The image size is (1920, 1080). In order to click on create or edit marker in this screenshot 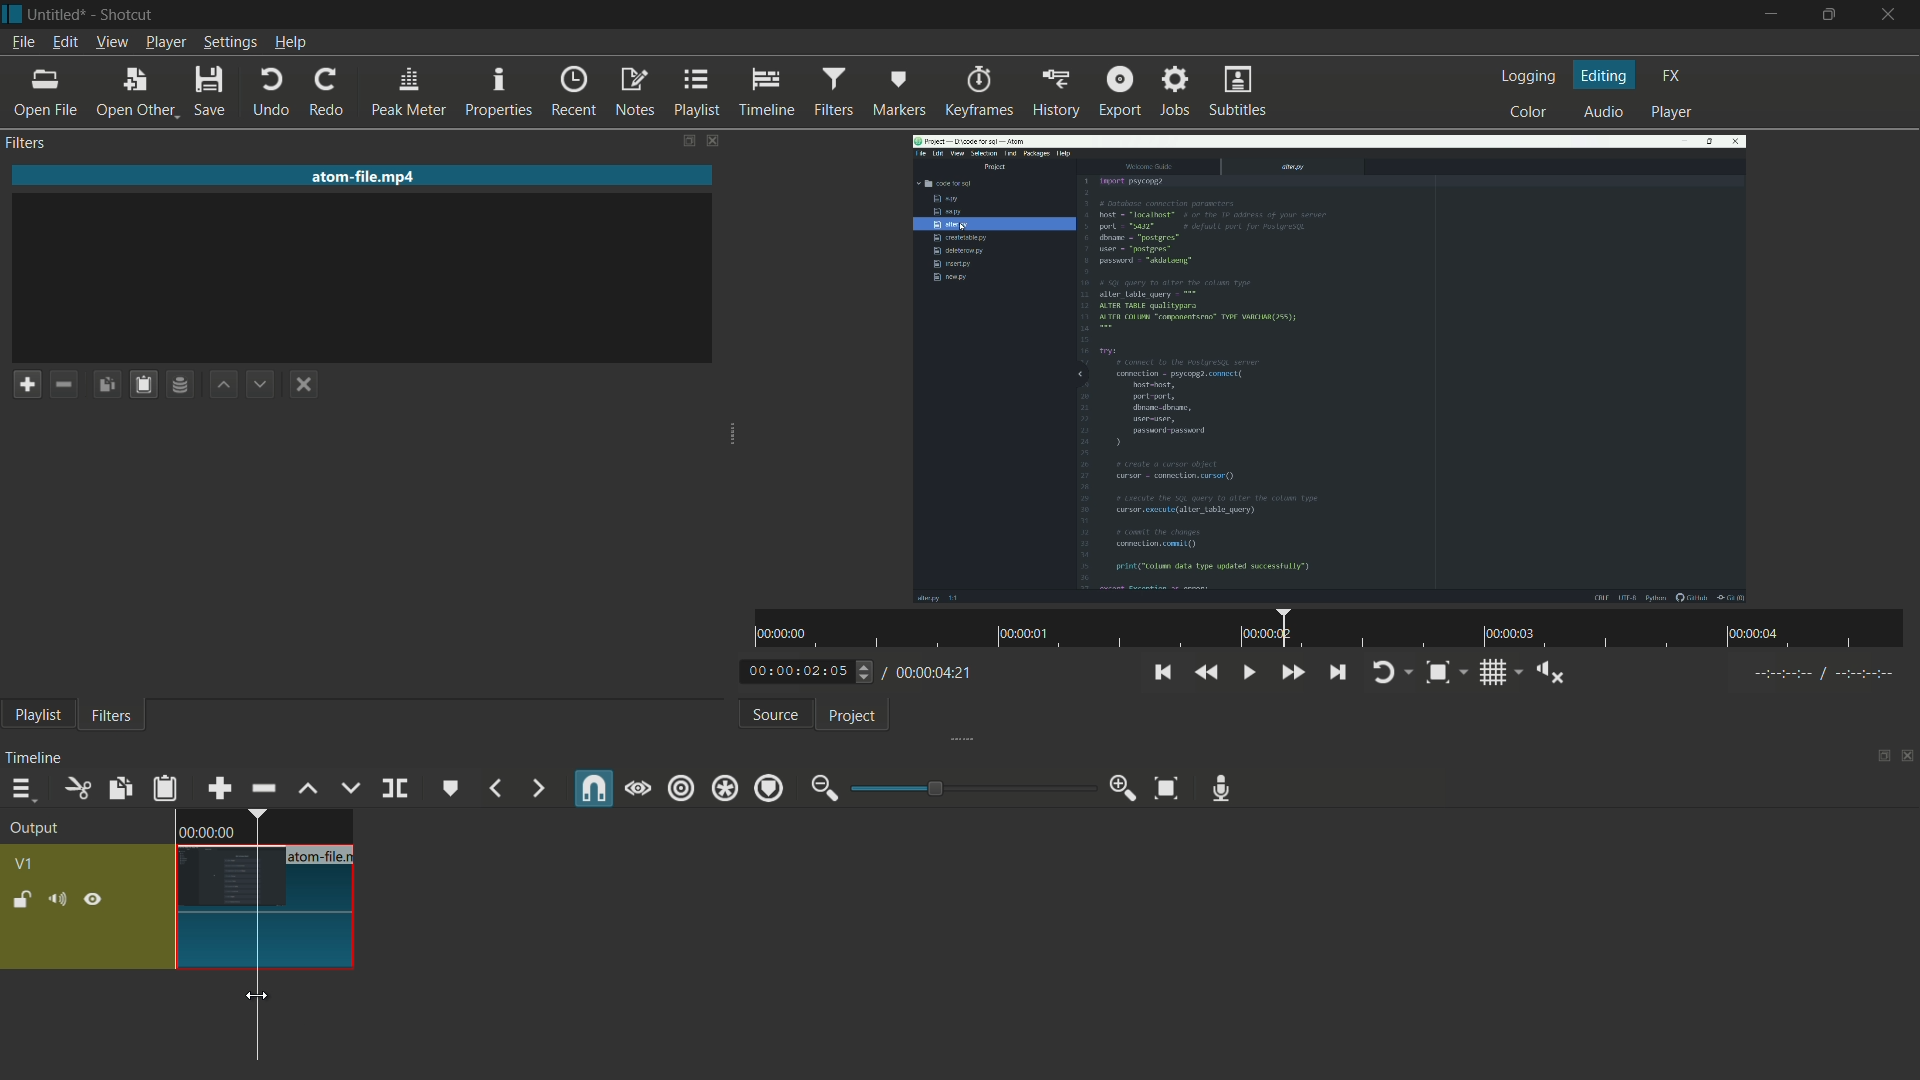, I will do `click(449, 788)`.